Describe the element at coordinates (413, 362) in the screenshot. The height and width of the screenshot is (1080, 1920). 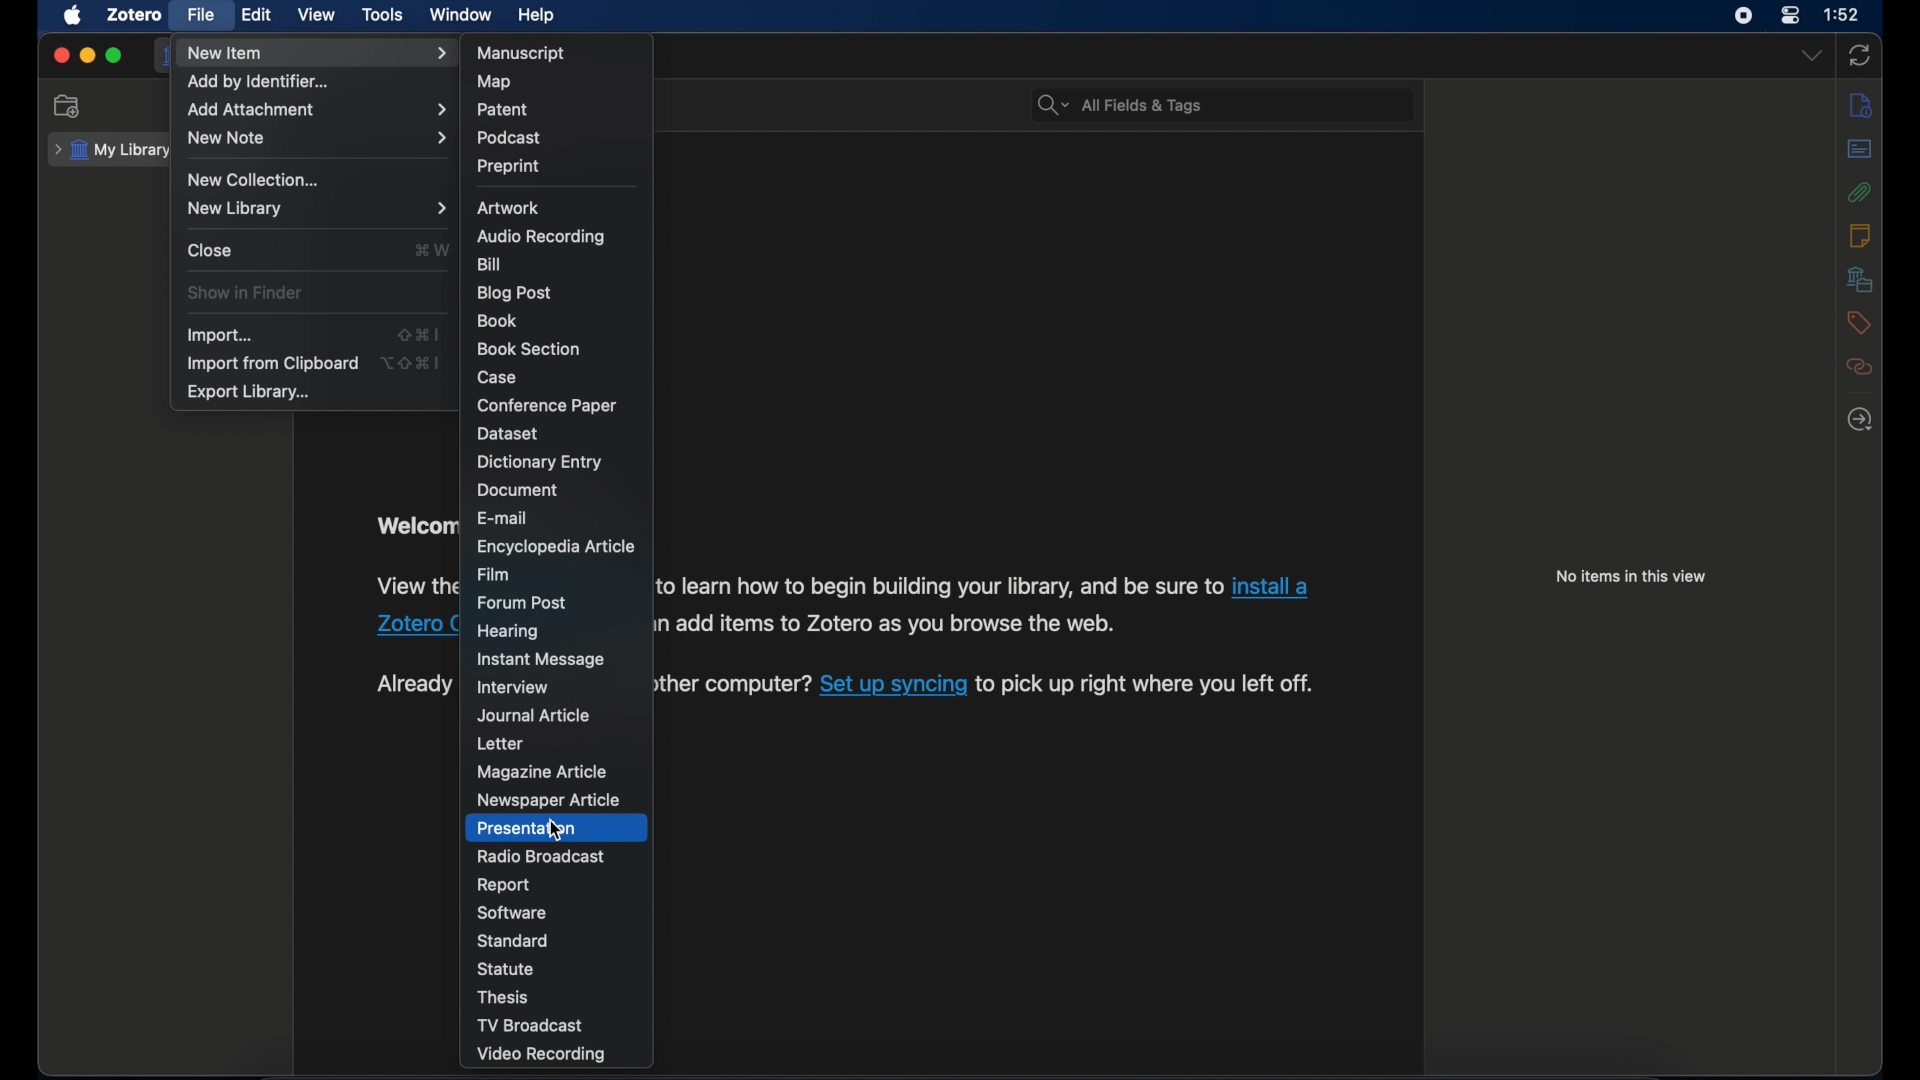
I see `option + shift + command + I` at that location.